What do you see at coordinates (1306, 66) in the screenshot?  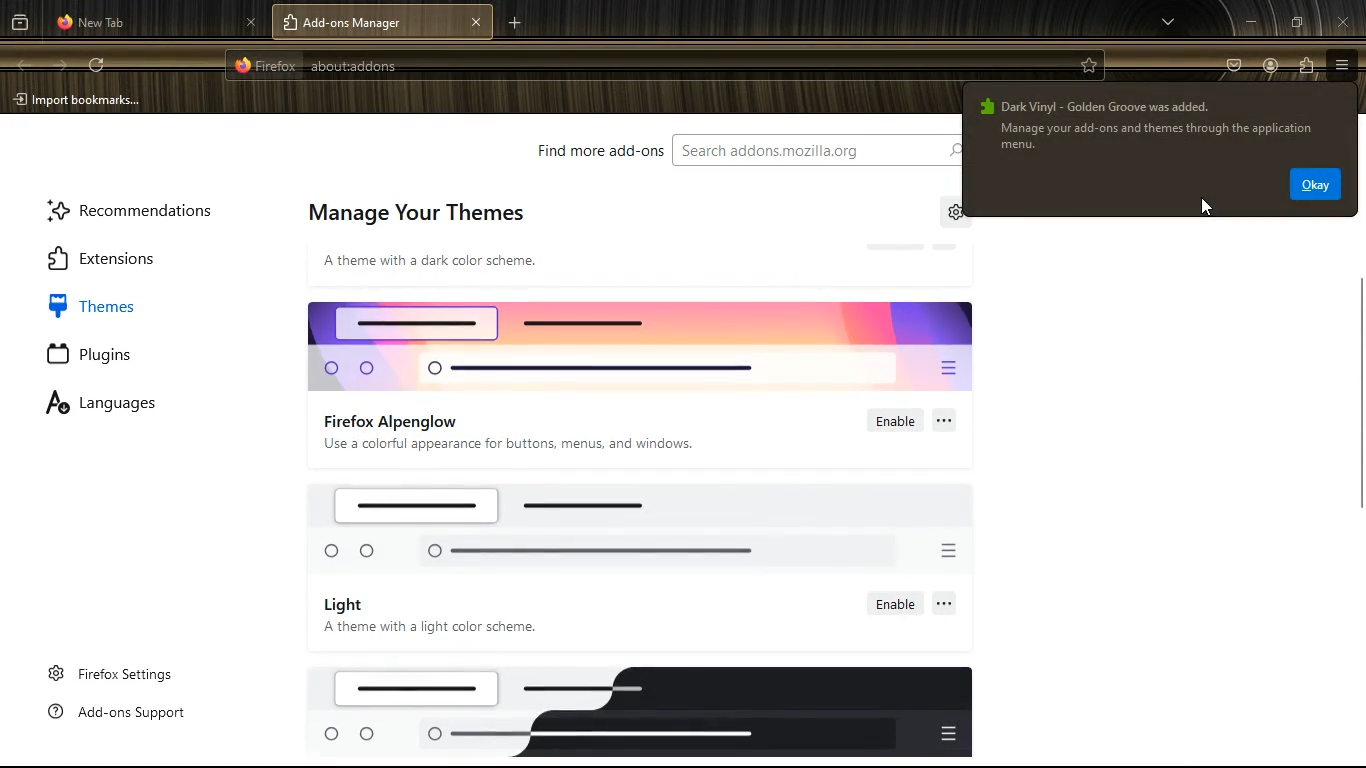 I see `instalations` at bounding box center [1306, 66].